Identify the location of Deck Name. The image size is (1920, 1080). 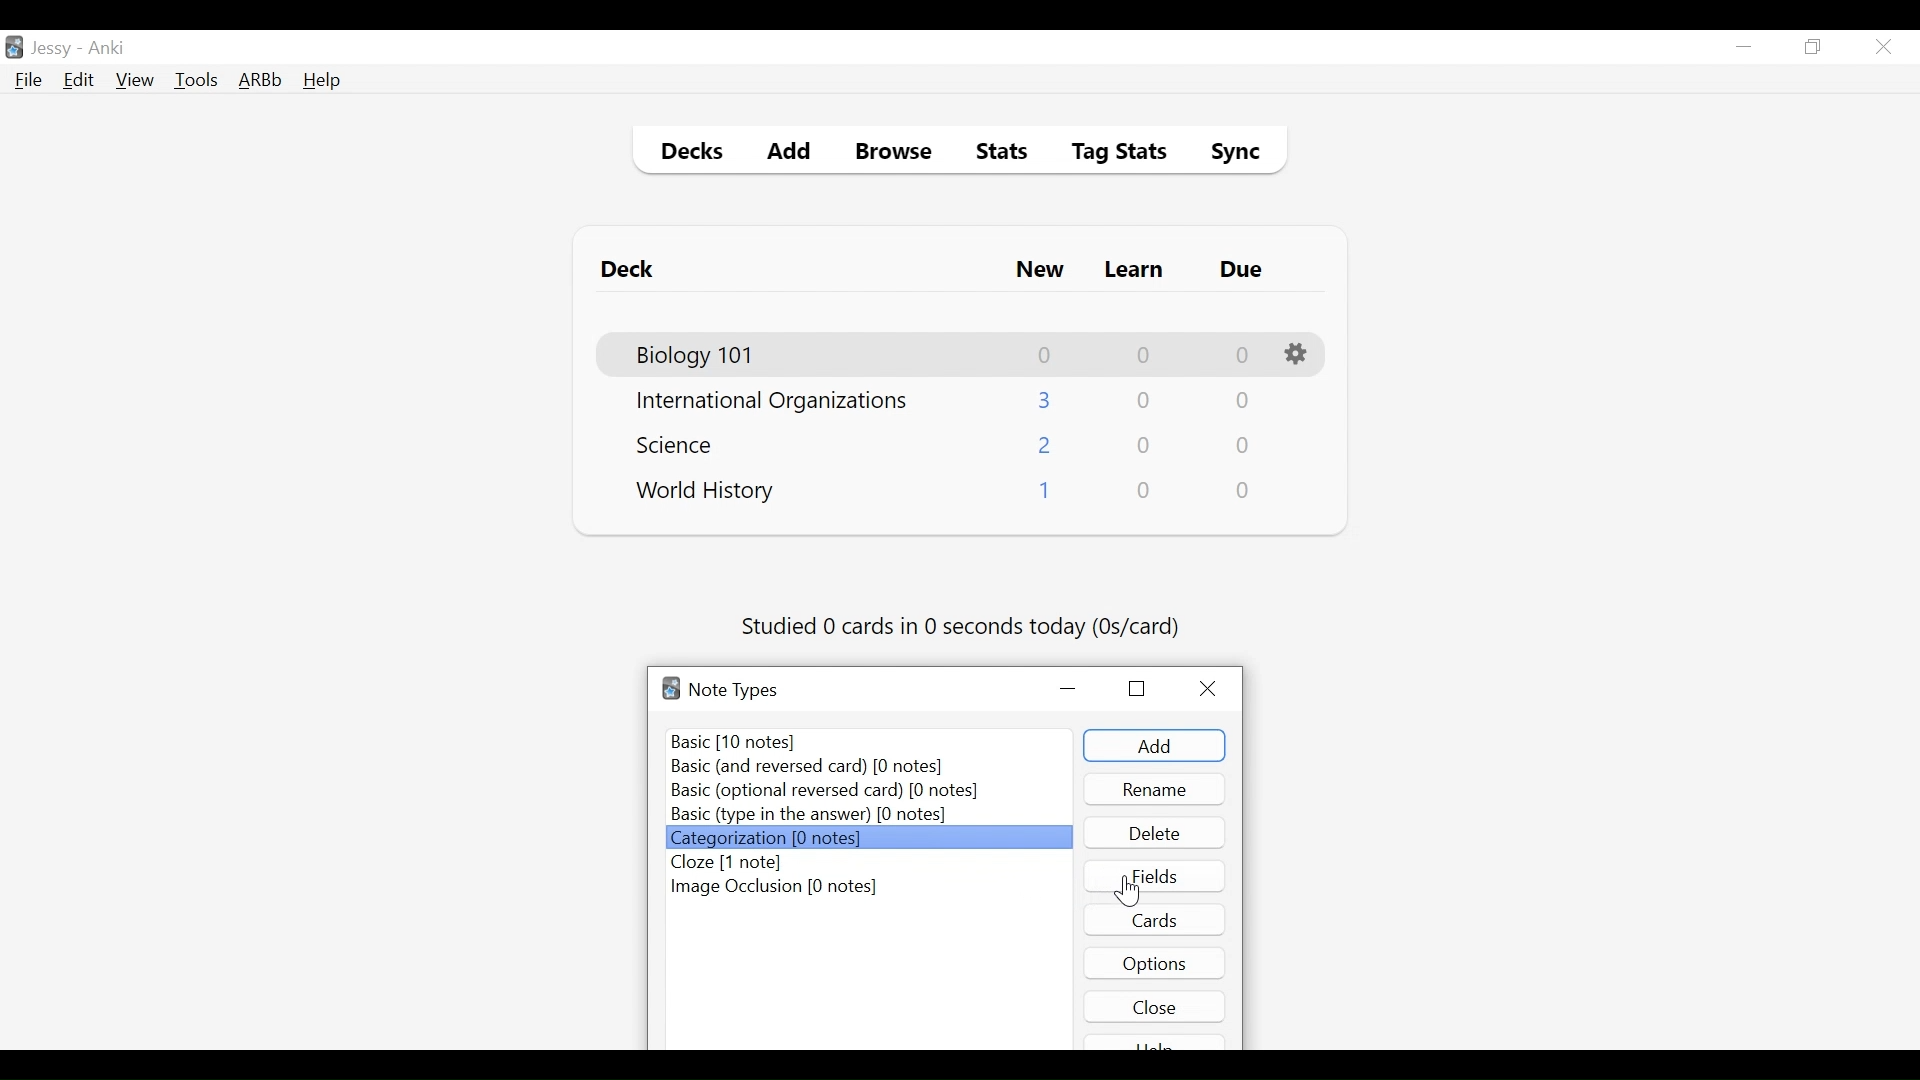
(706, 492).